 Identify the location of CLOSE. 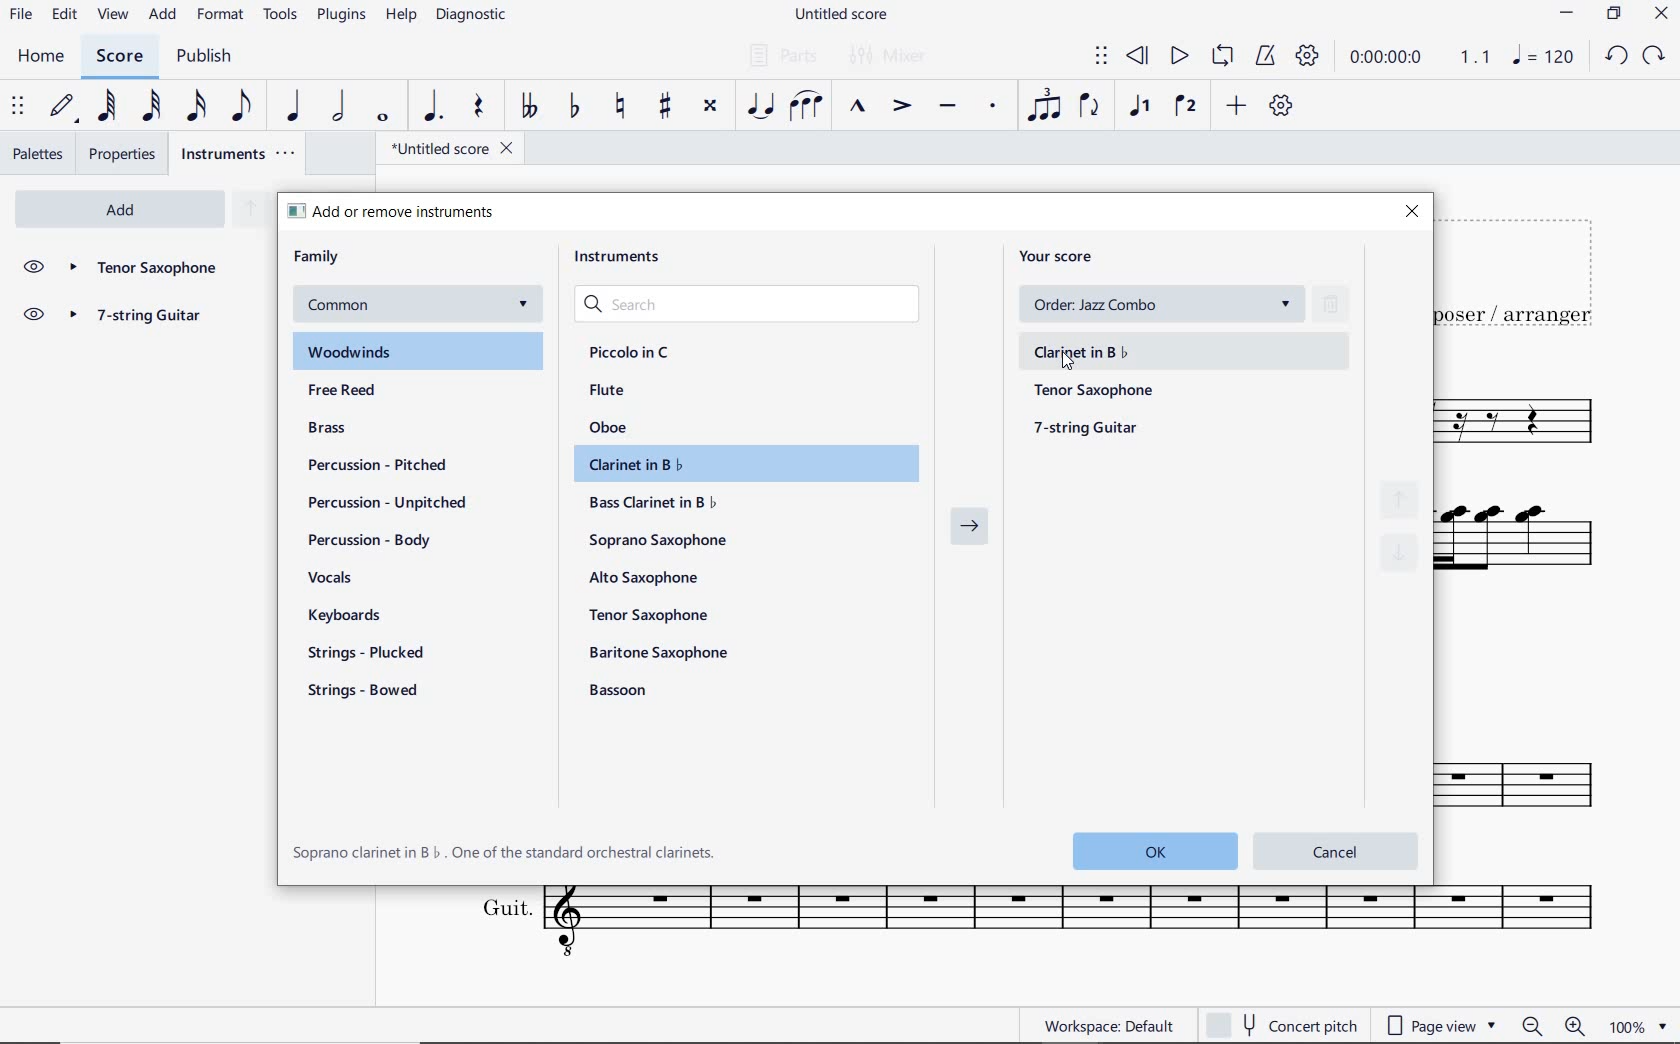
(1661, 15).